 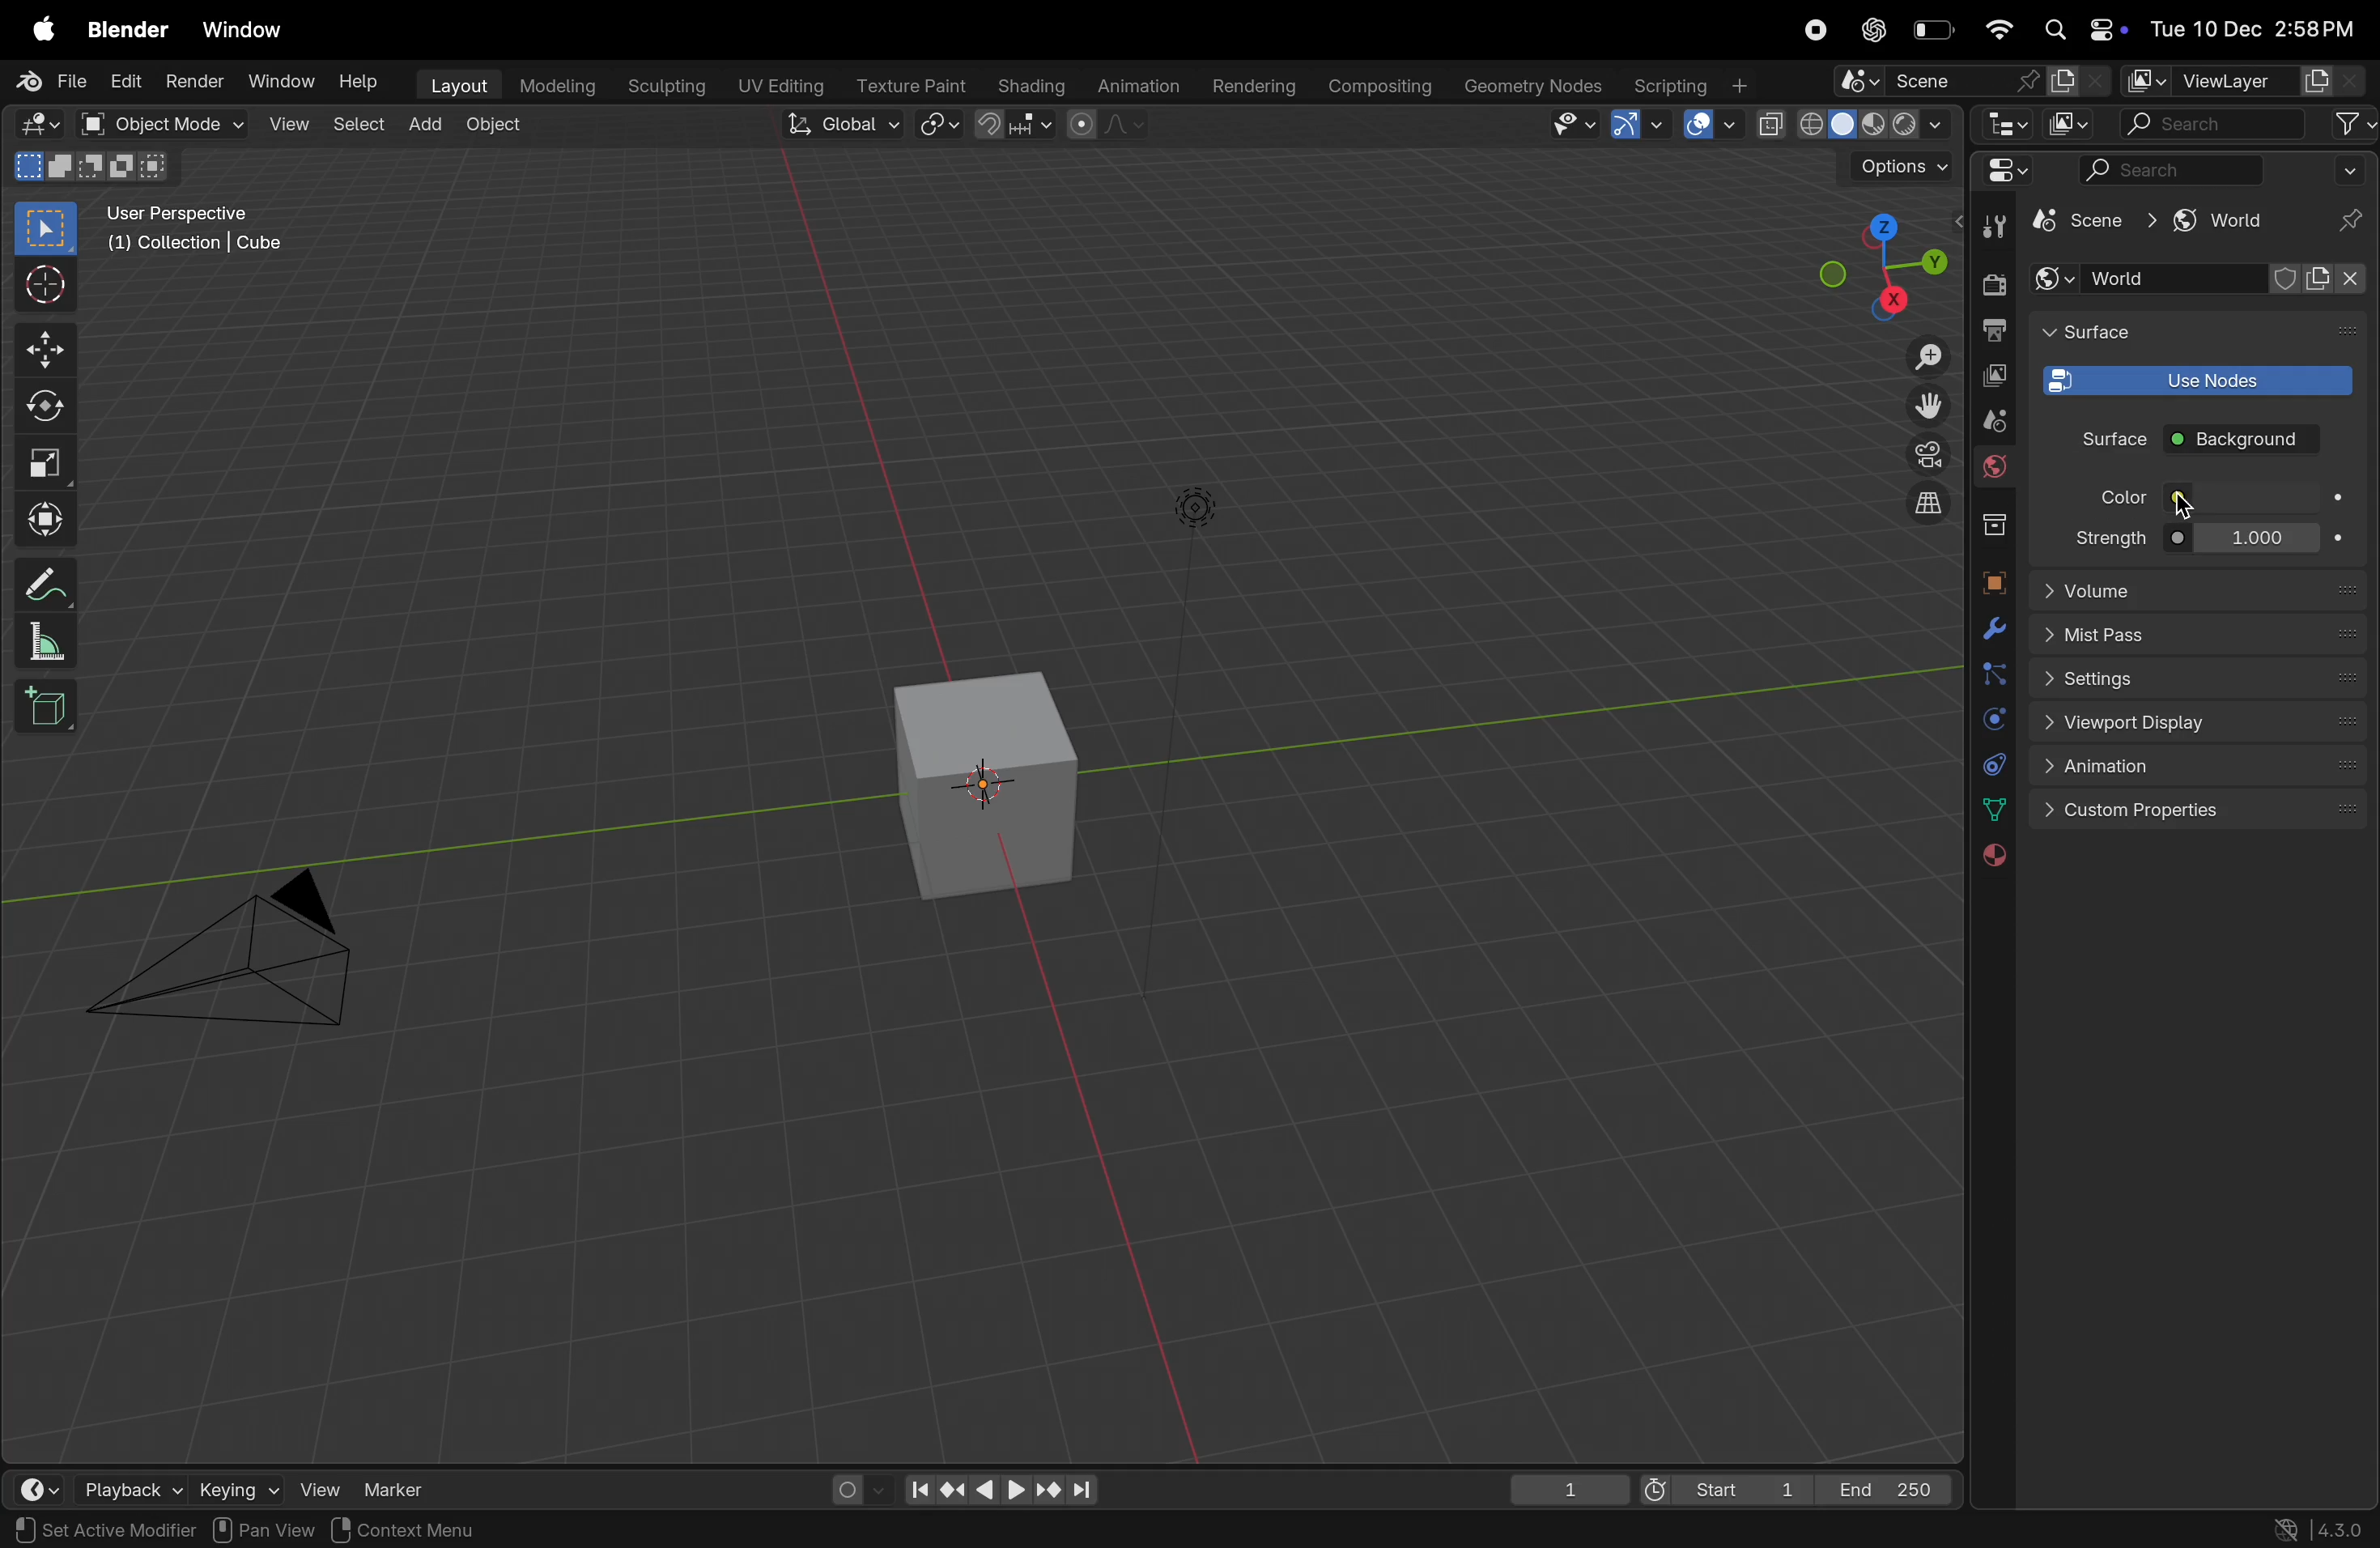 I want to click on settings, so click(x=2202, y=682).